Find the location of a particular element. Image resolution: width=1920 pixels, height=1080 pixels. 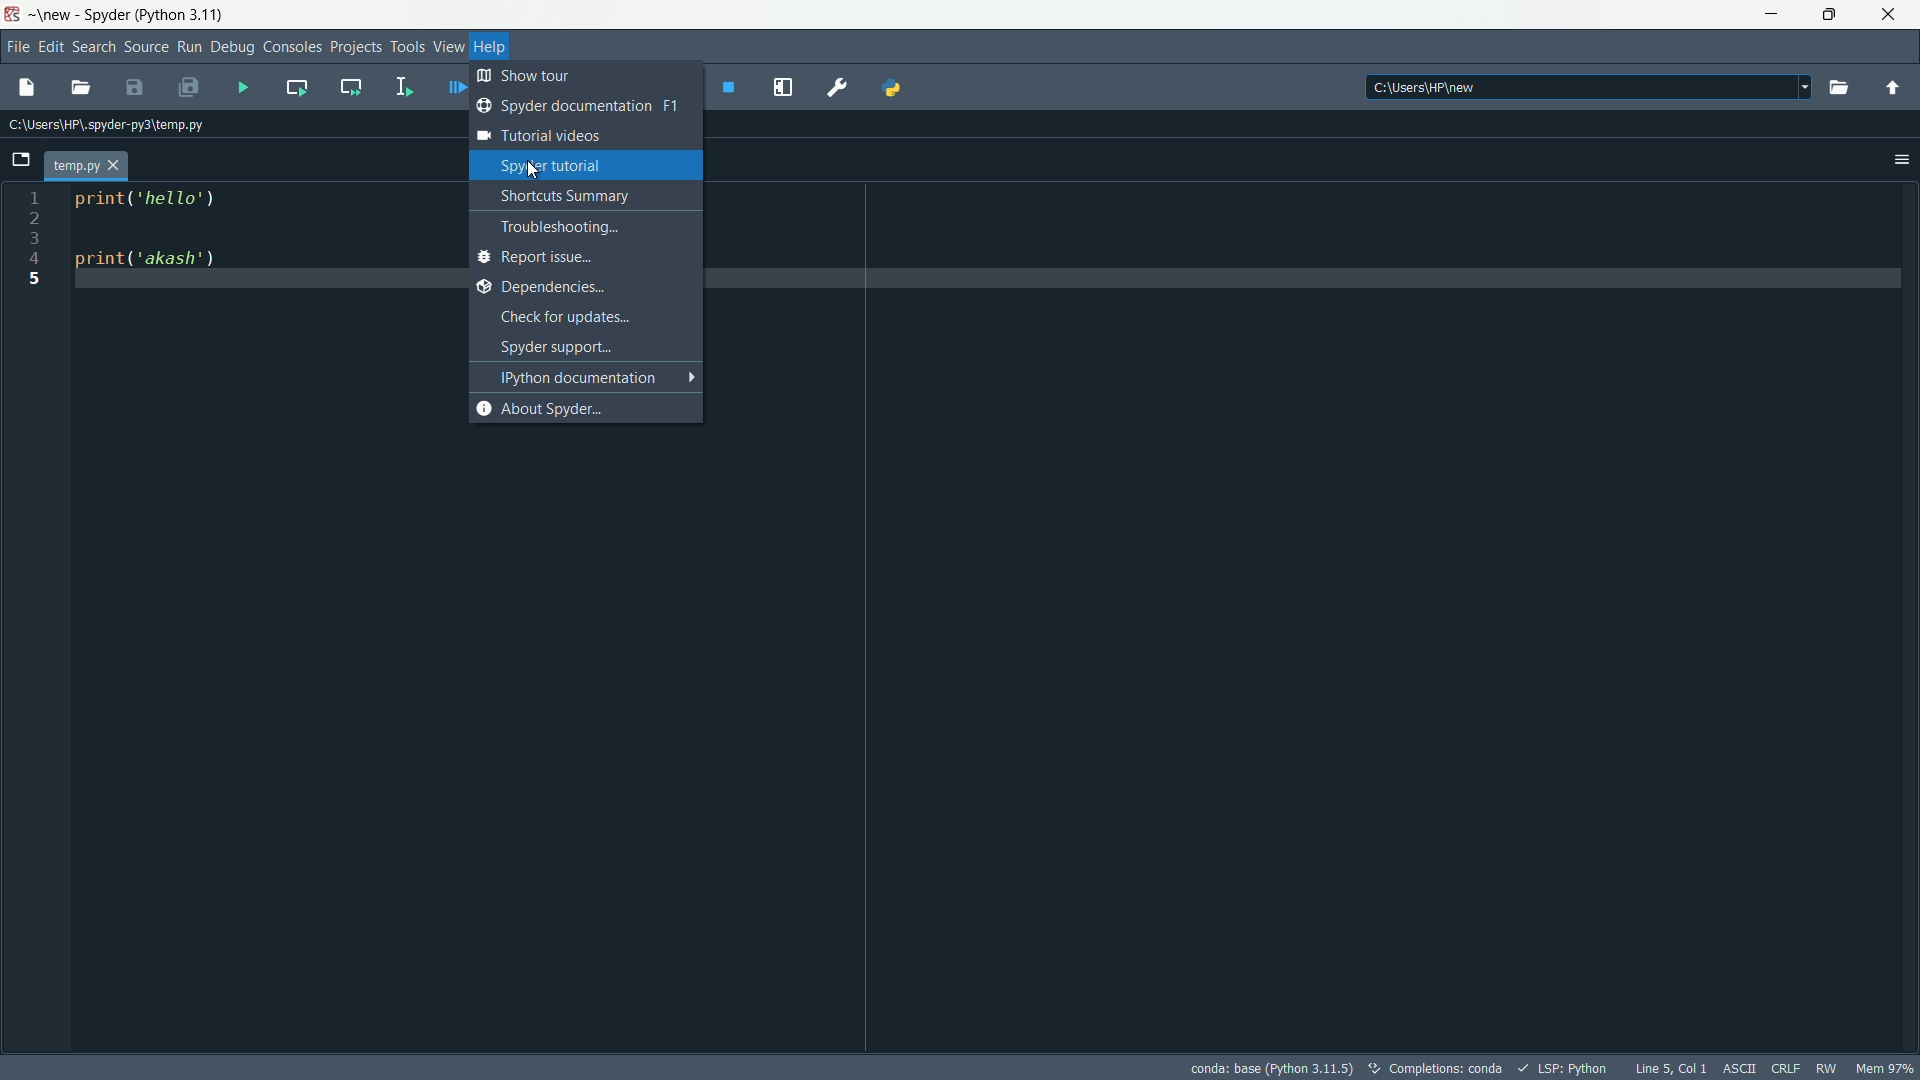

file menu is located at coordinates (20, 45).